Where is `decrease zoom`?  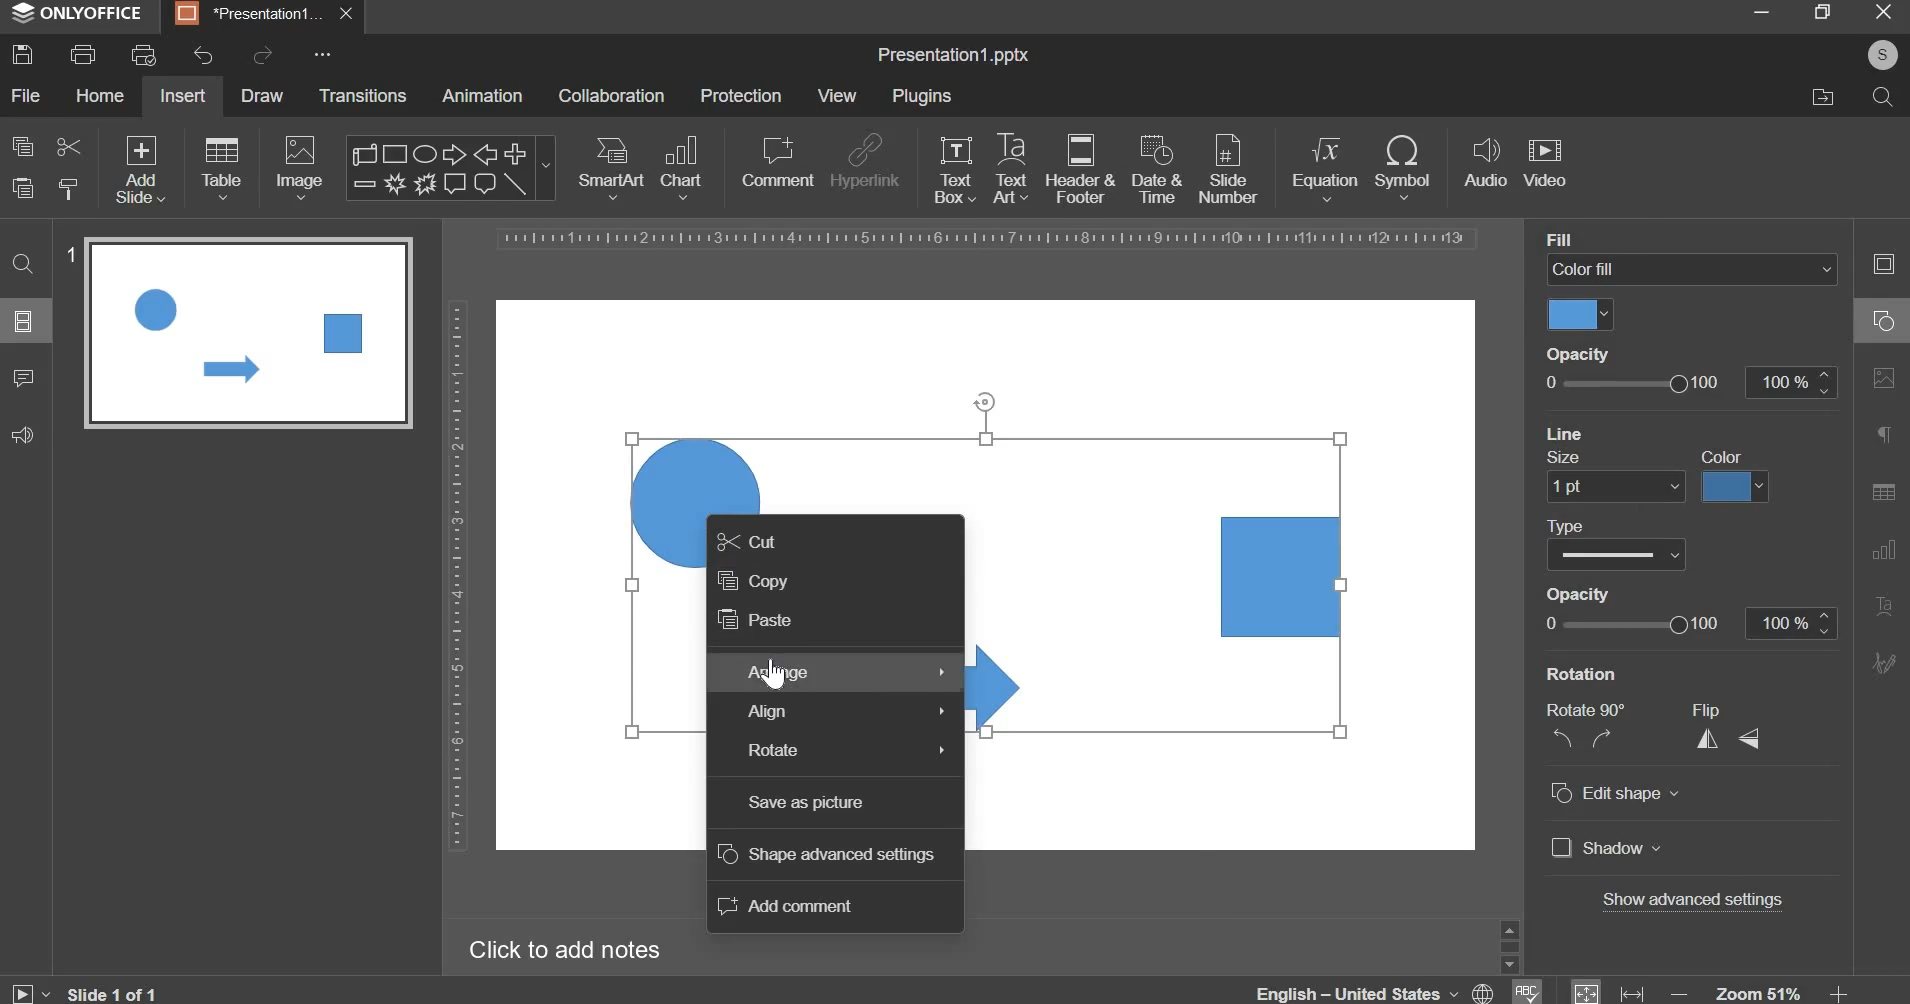 decrease zoom is located at coordinates (1680, 993).